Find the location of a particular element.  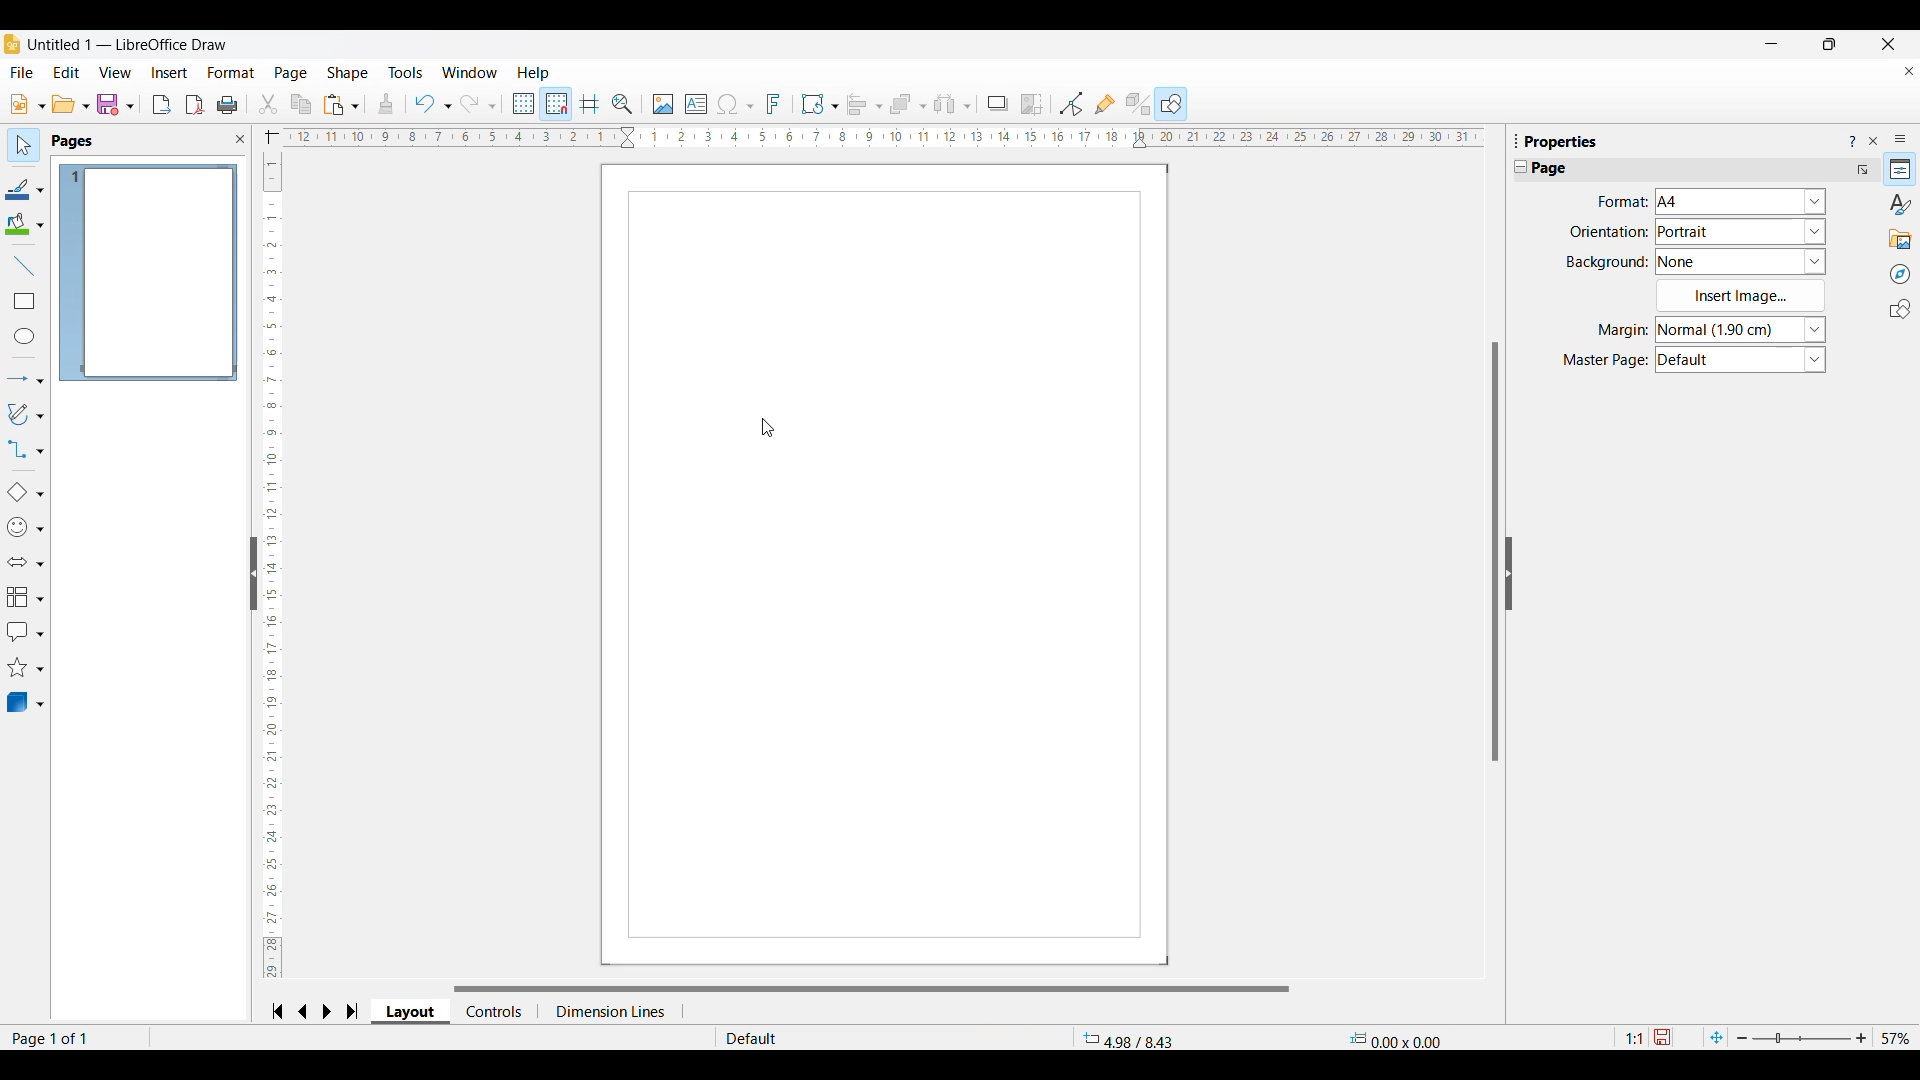

Insert image is located at coordinates (664, 105).